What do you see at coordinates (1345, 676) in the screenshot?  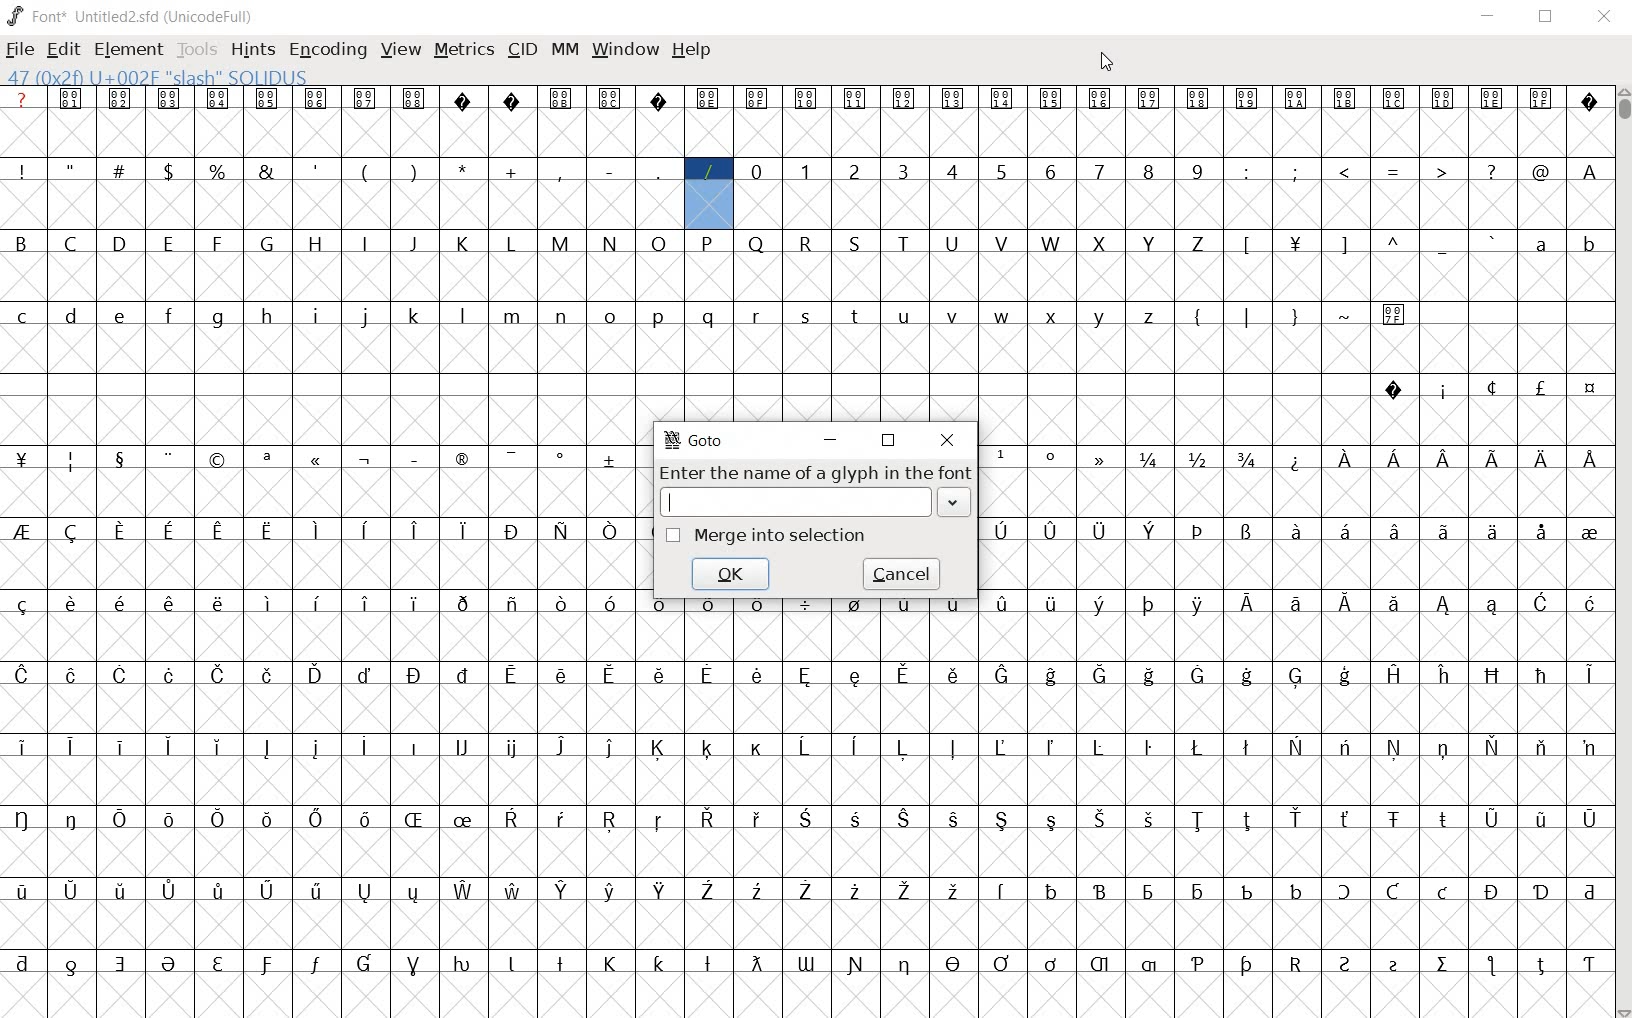 I see `glyph` at bounding box center [1345, 676].